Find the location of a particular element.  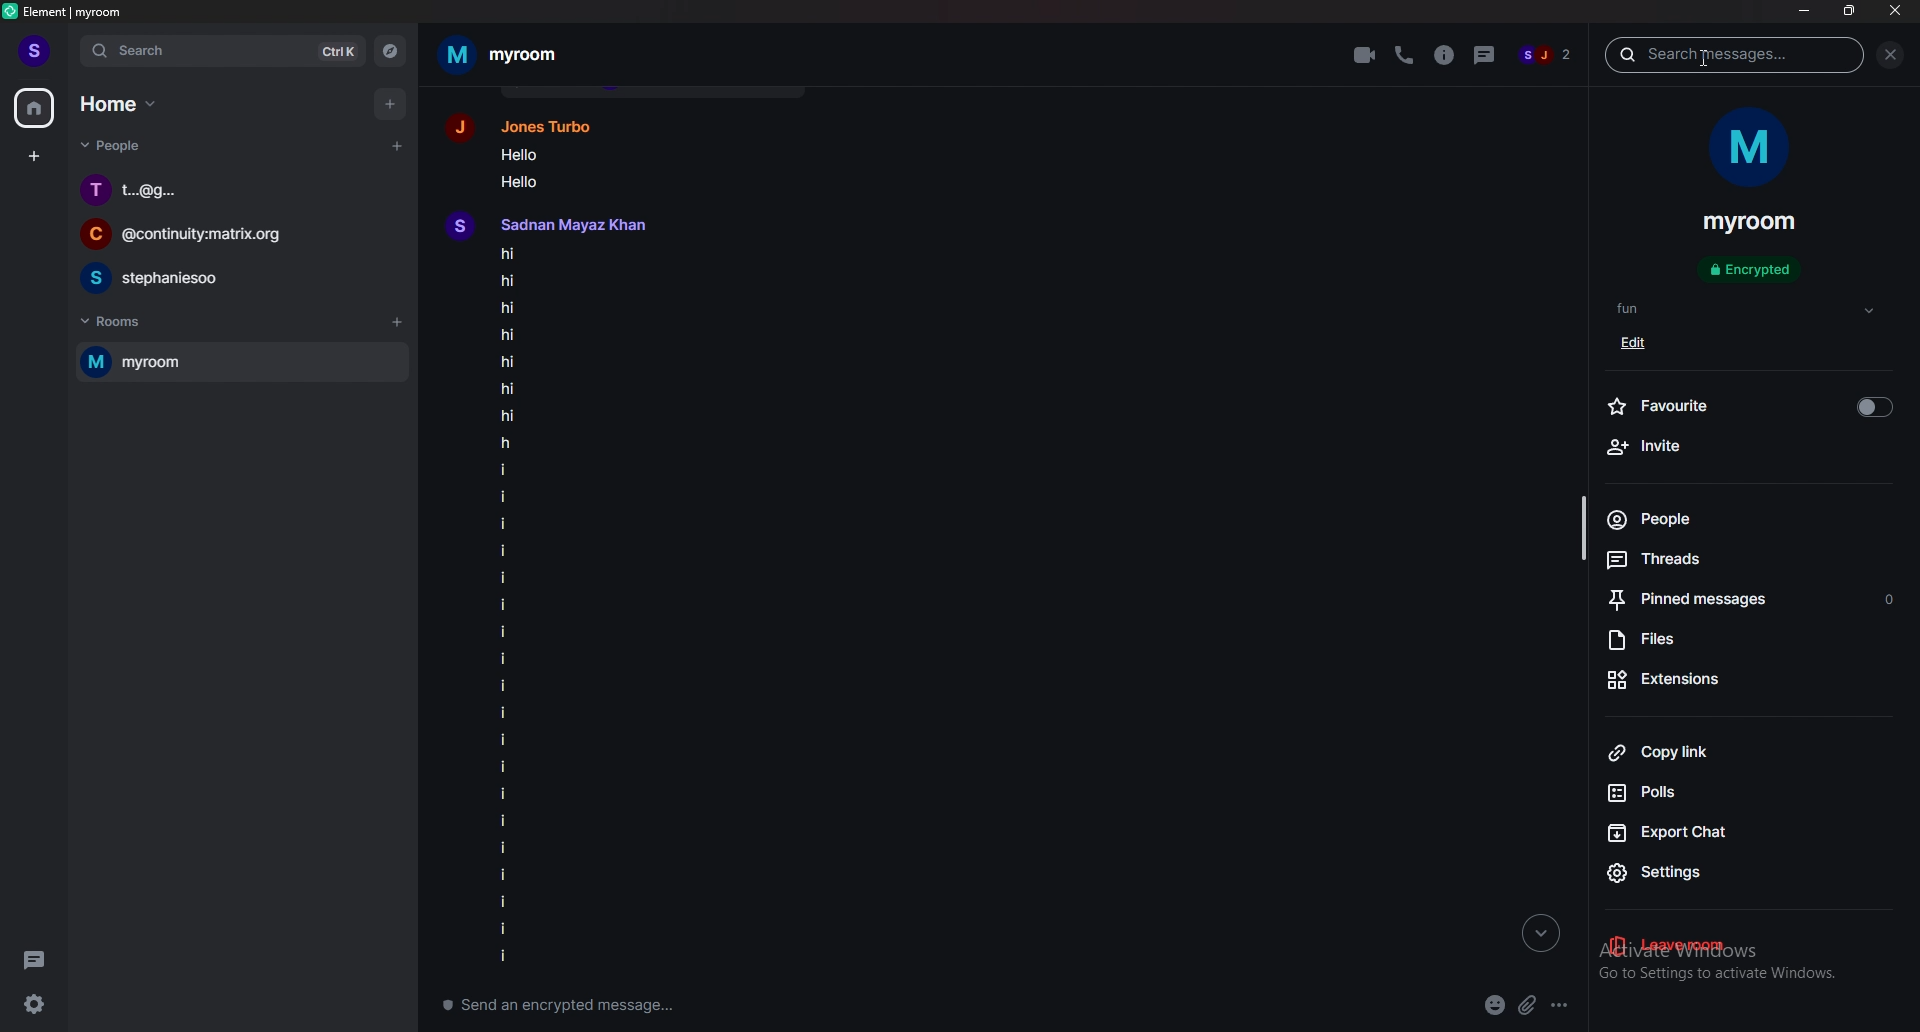

resize is located at coordinates (1852, 10).